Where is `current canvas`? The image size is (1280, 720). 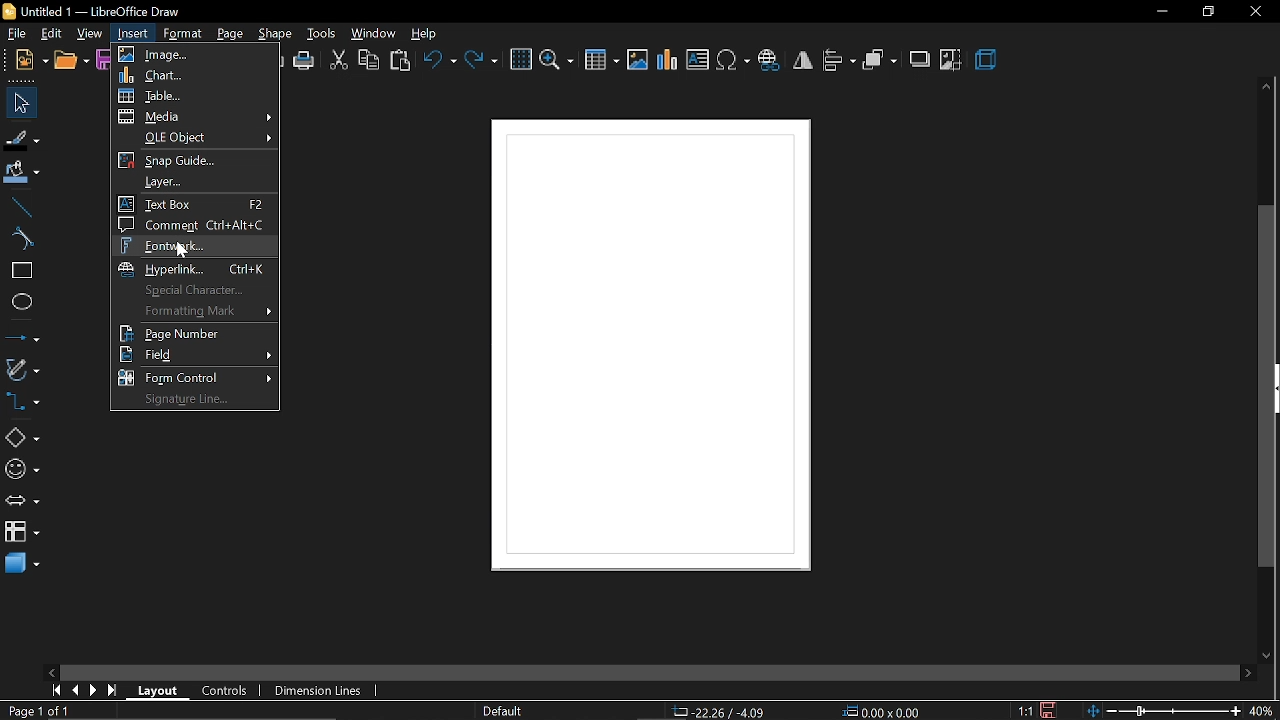
current canvas is located at coordinates (646, 354).